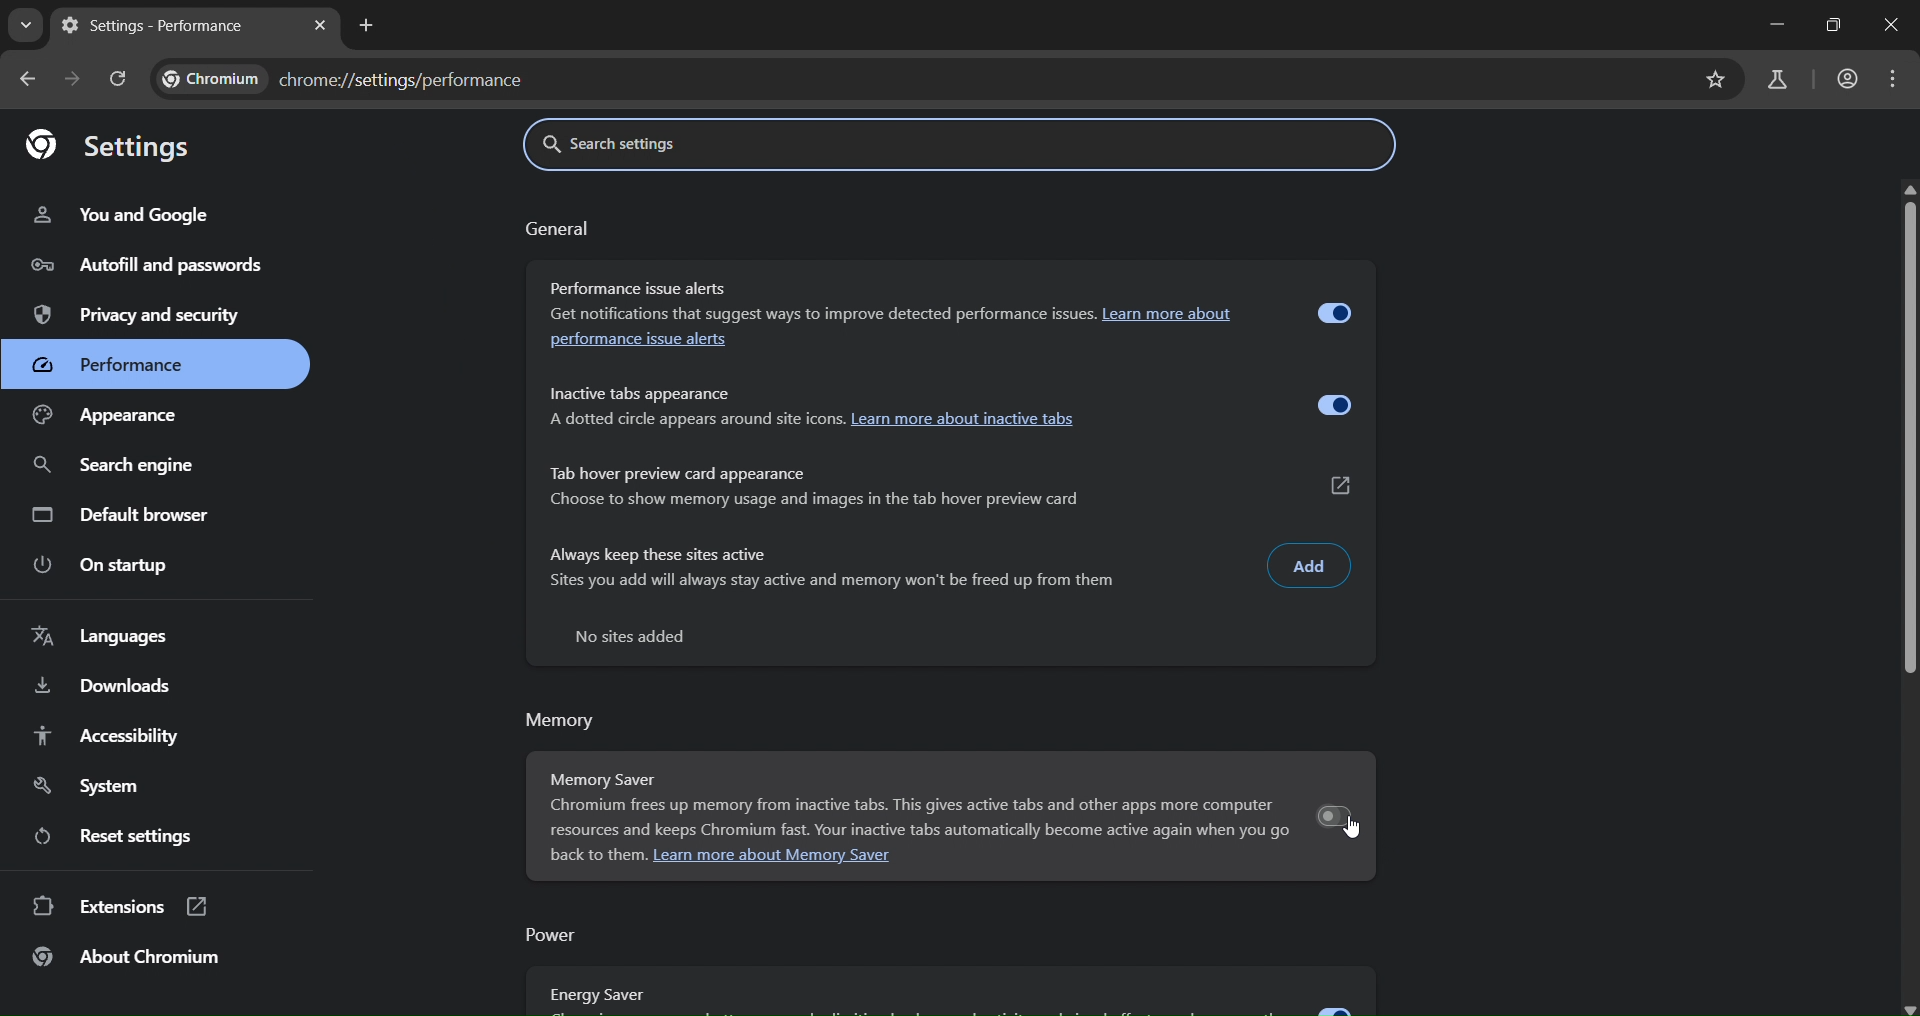 The height and width of the screenshot is (1016, 1920). I want to click on customize and control Google chrome, so click(1895, 78).